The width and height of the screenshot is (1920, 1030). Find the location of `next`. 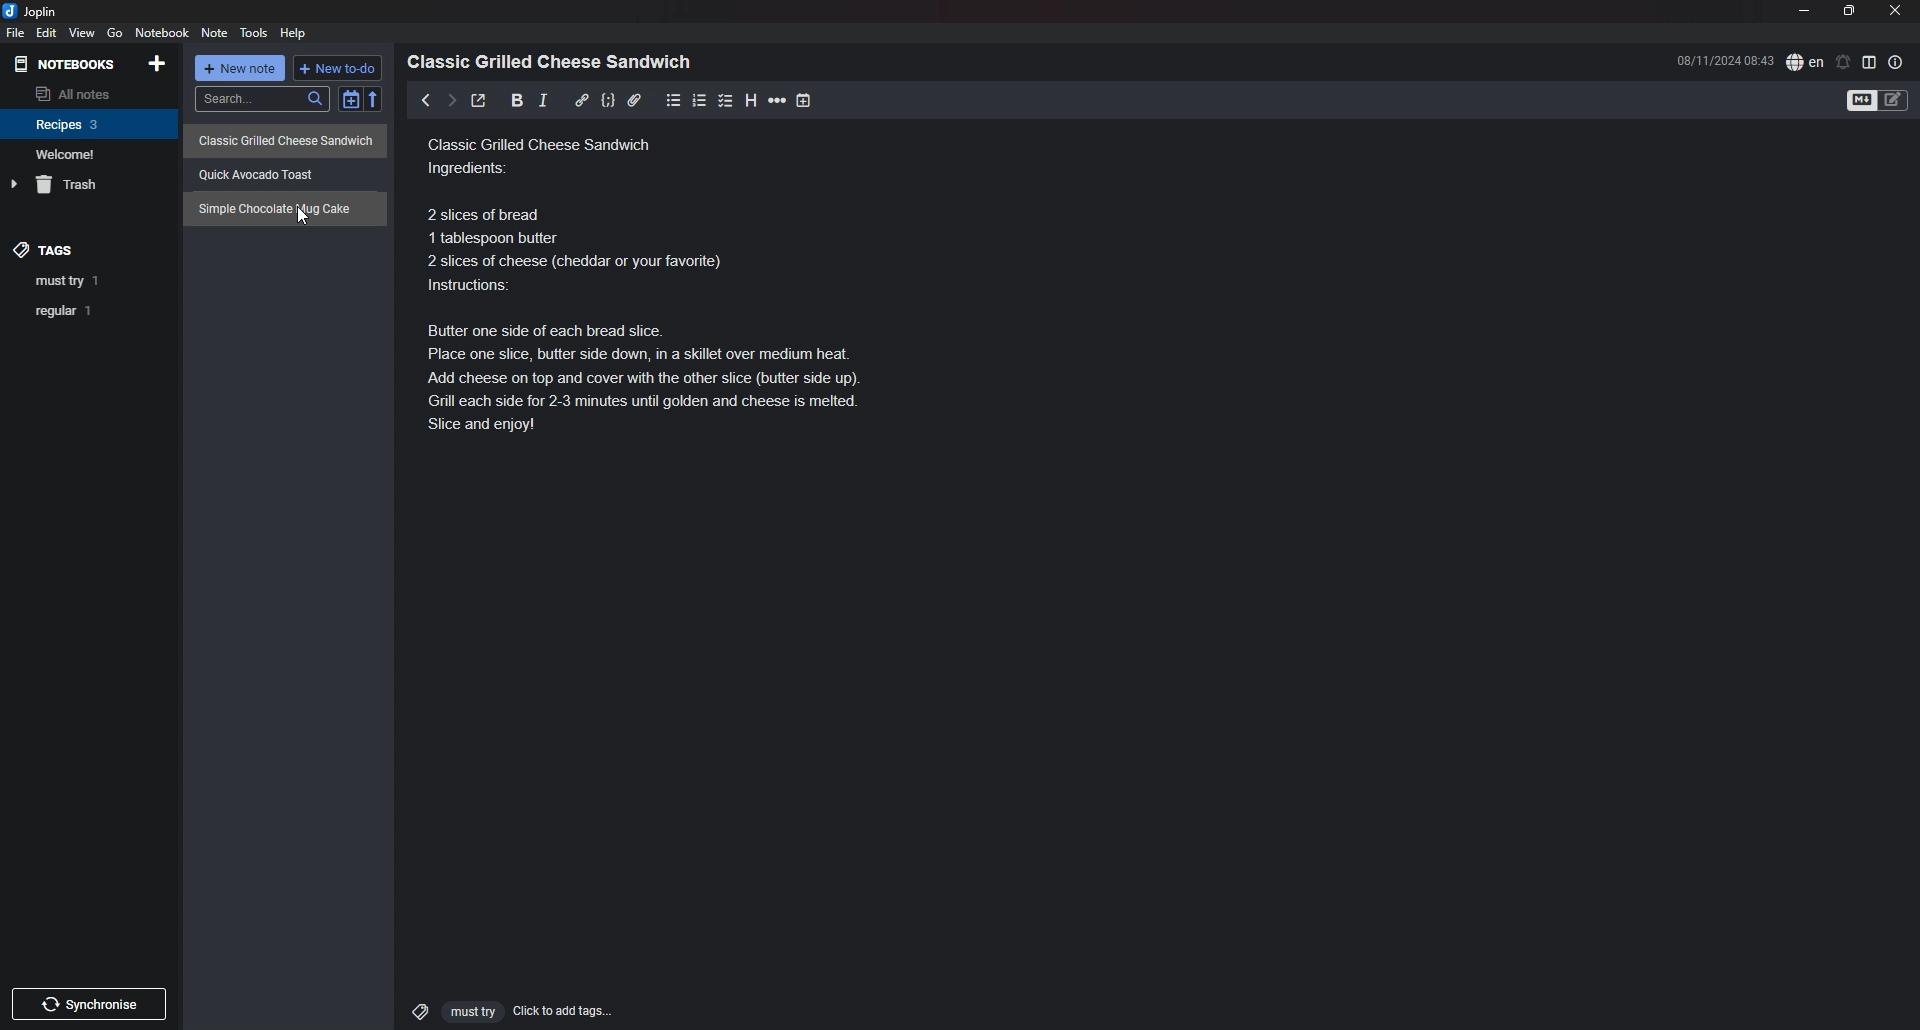

next is located at coordinates (450, 100).